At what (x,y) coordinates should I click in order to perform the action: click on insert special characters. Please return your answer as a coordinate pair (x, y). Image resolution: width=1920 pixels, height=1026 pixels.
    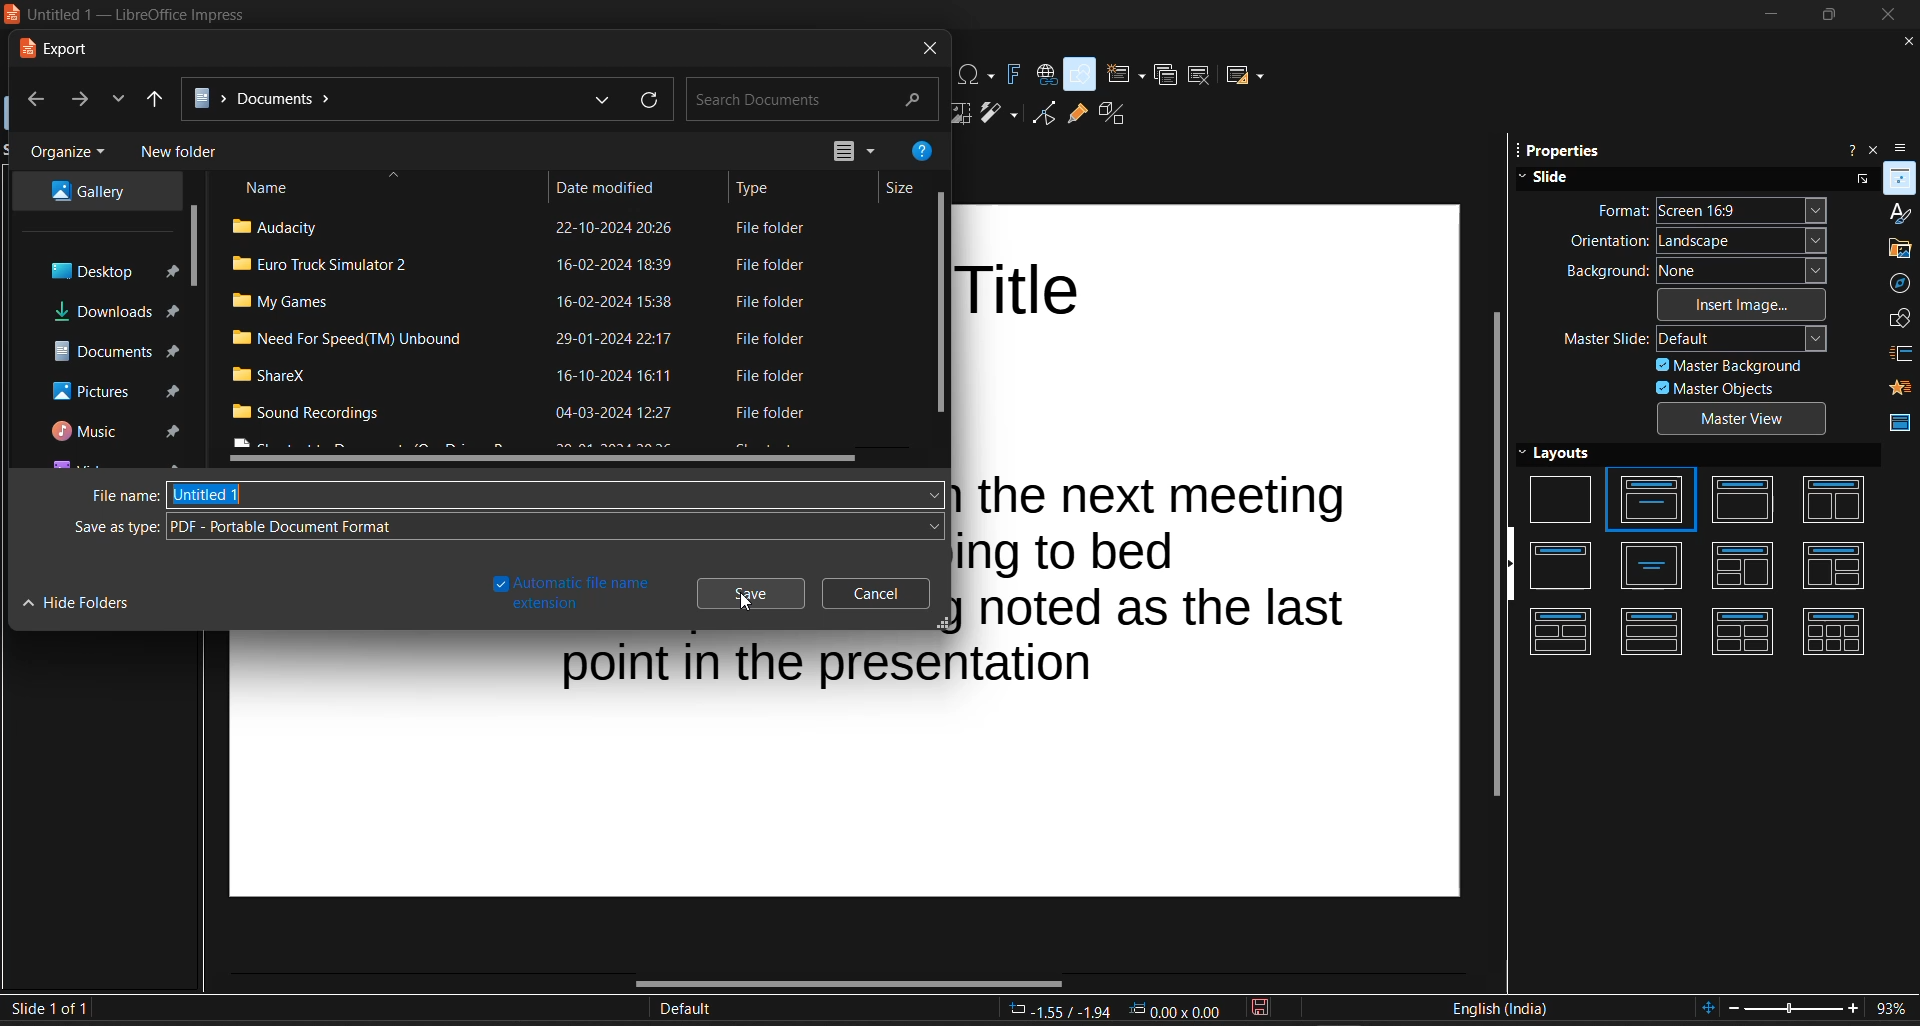
    Looking at the image, I should click on (976, 75).